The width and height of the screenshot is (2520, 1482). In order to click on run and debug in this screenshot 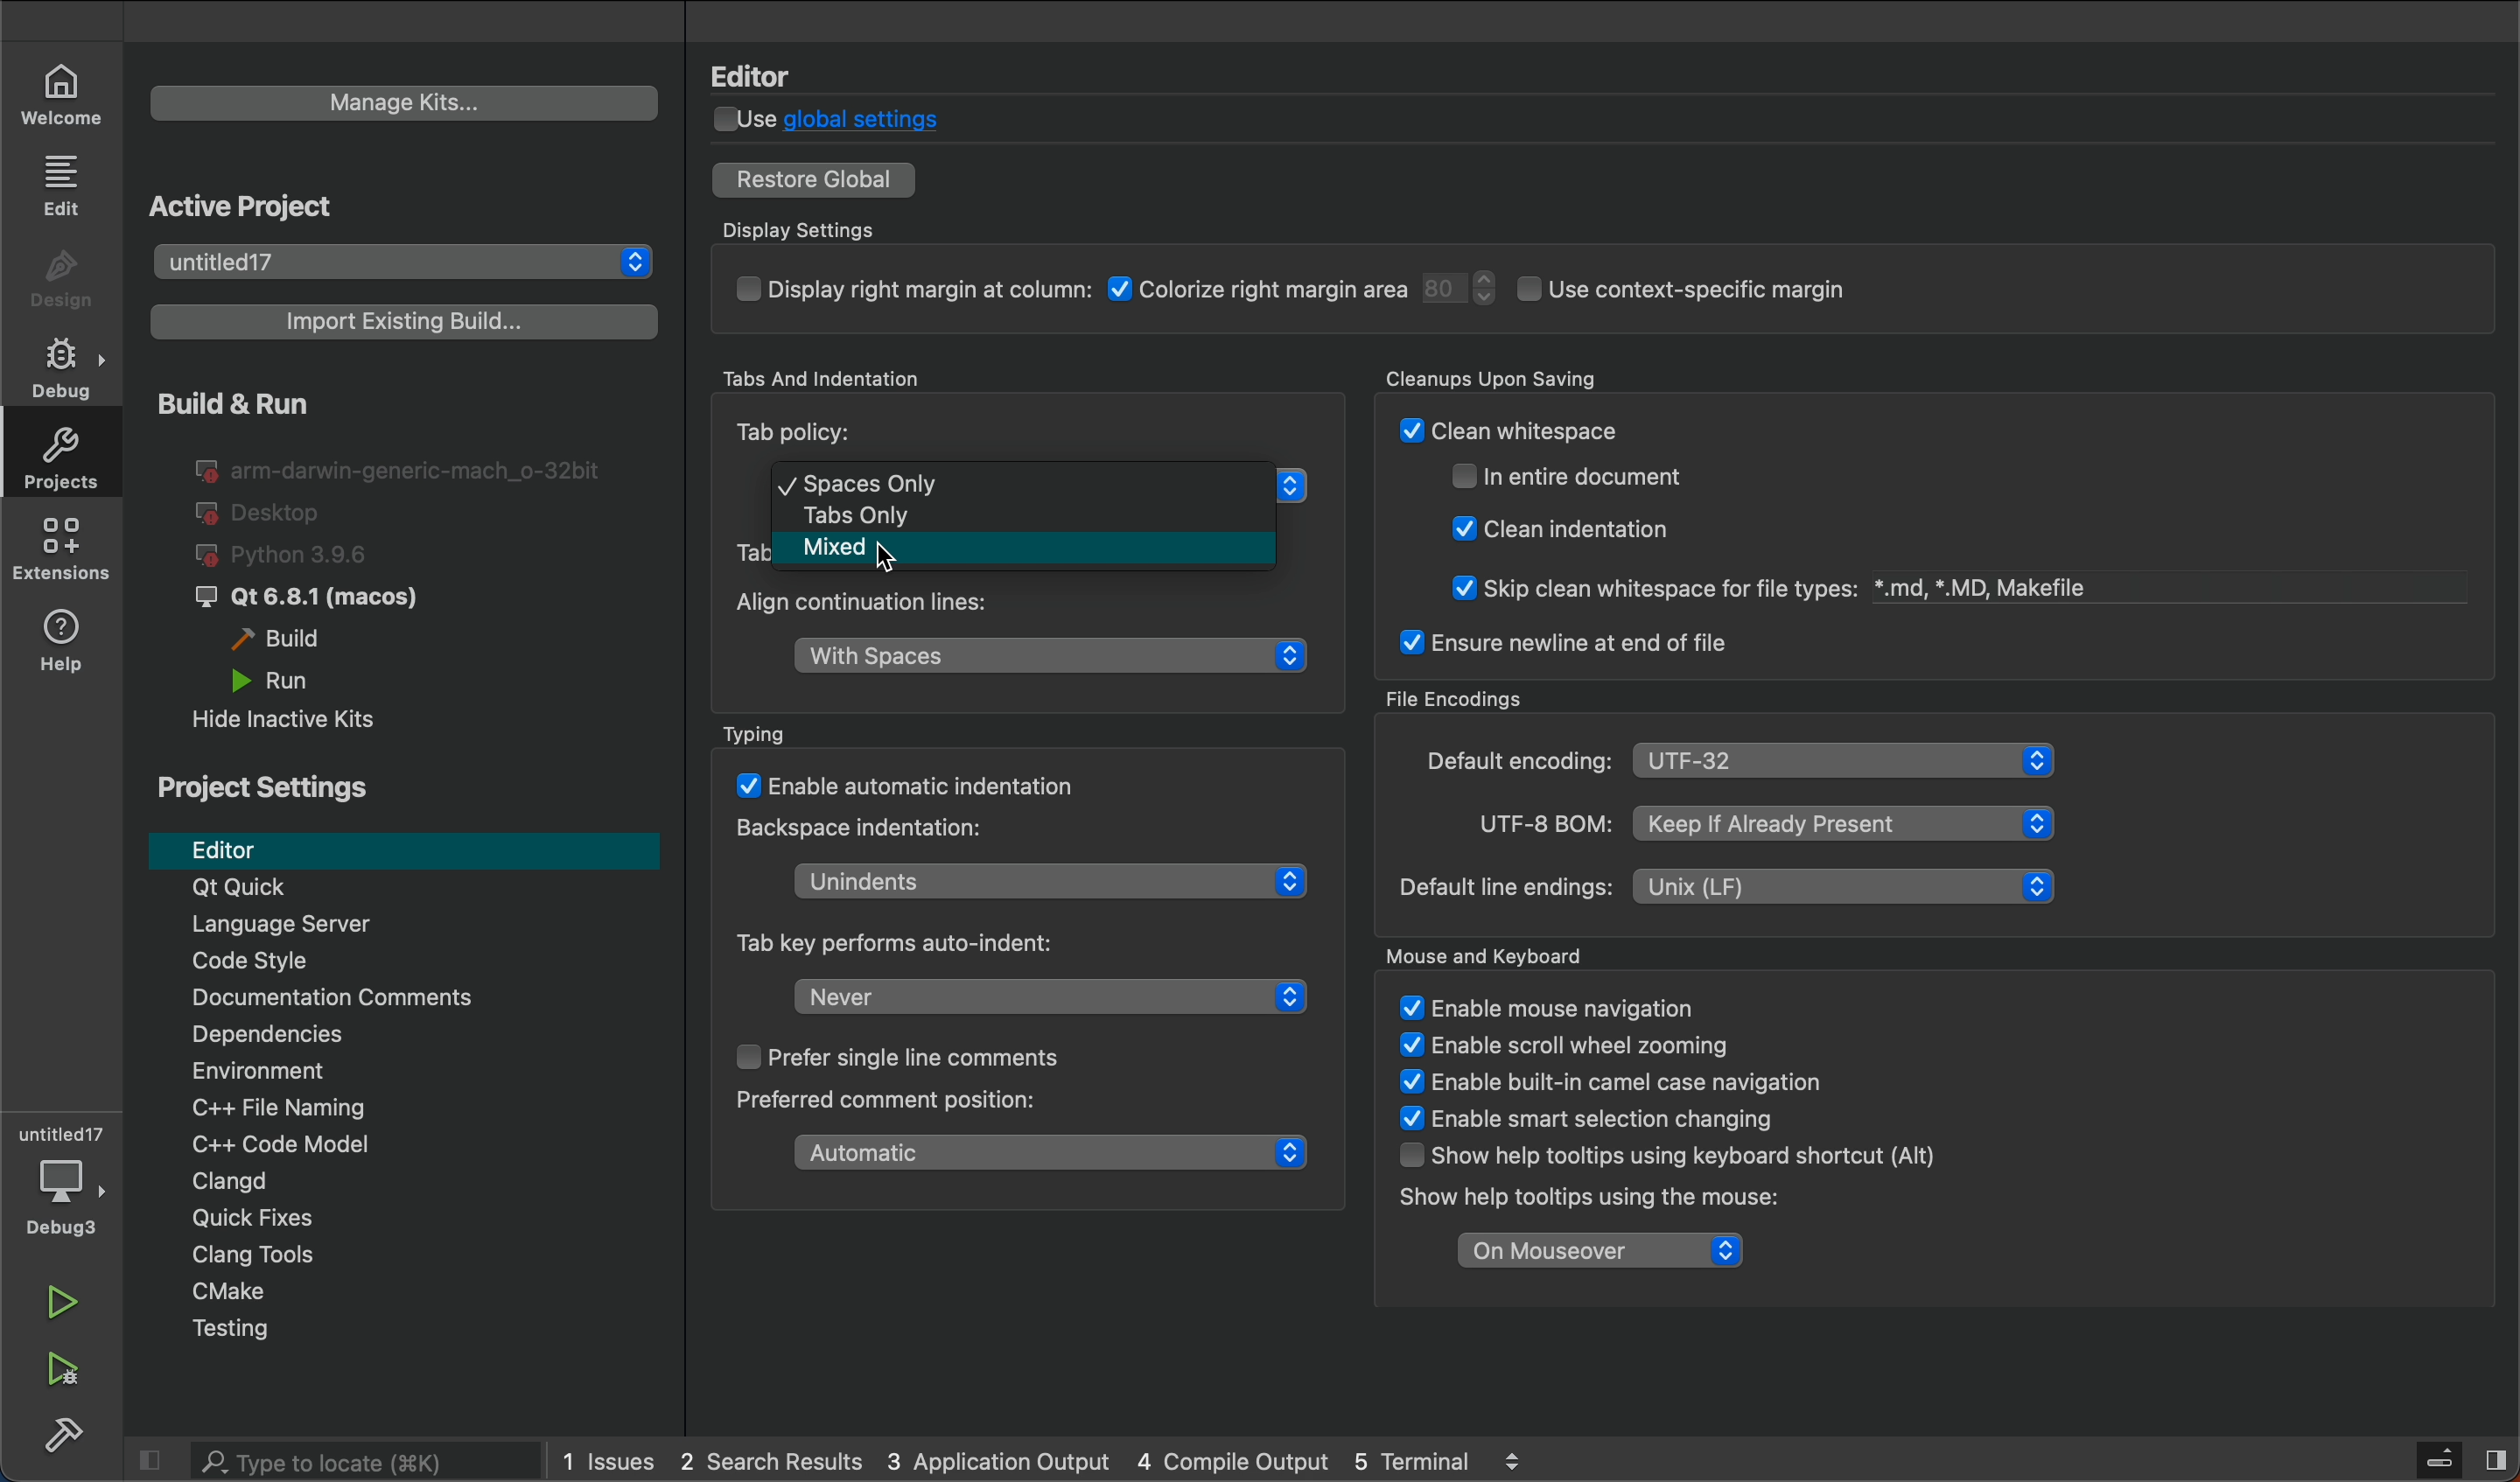, I will do `click(57, 1378)`.